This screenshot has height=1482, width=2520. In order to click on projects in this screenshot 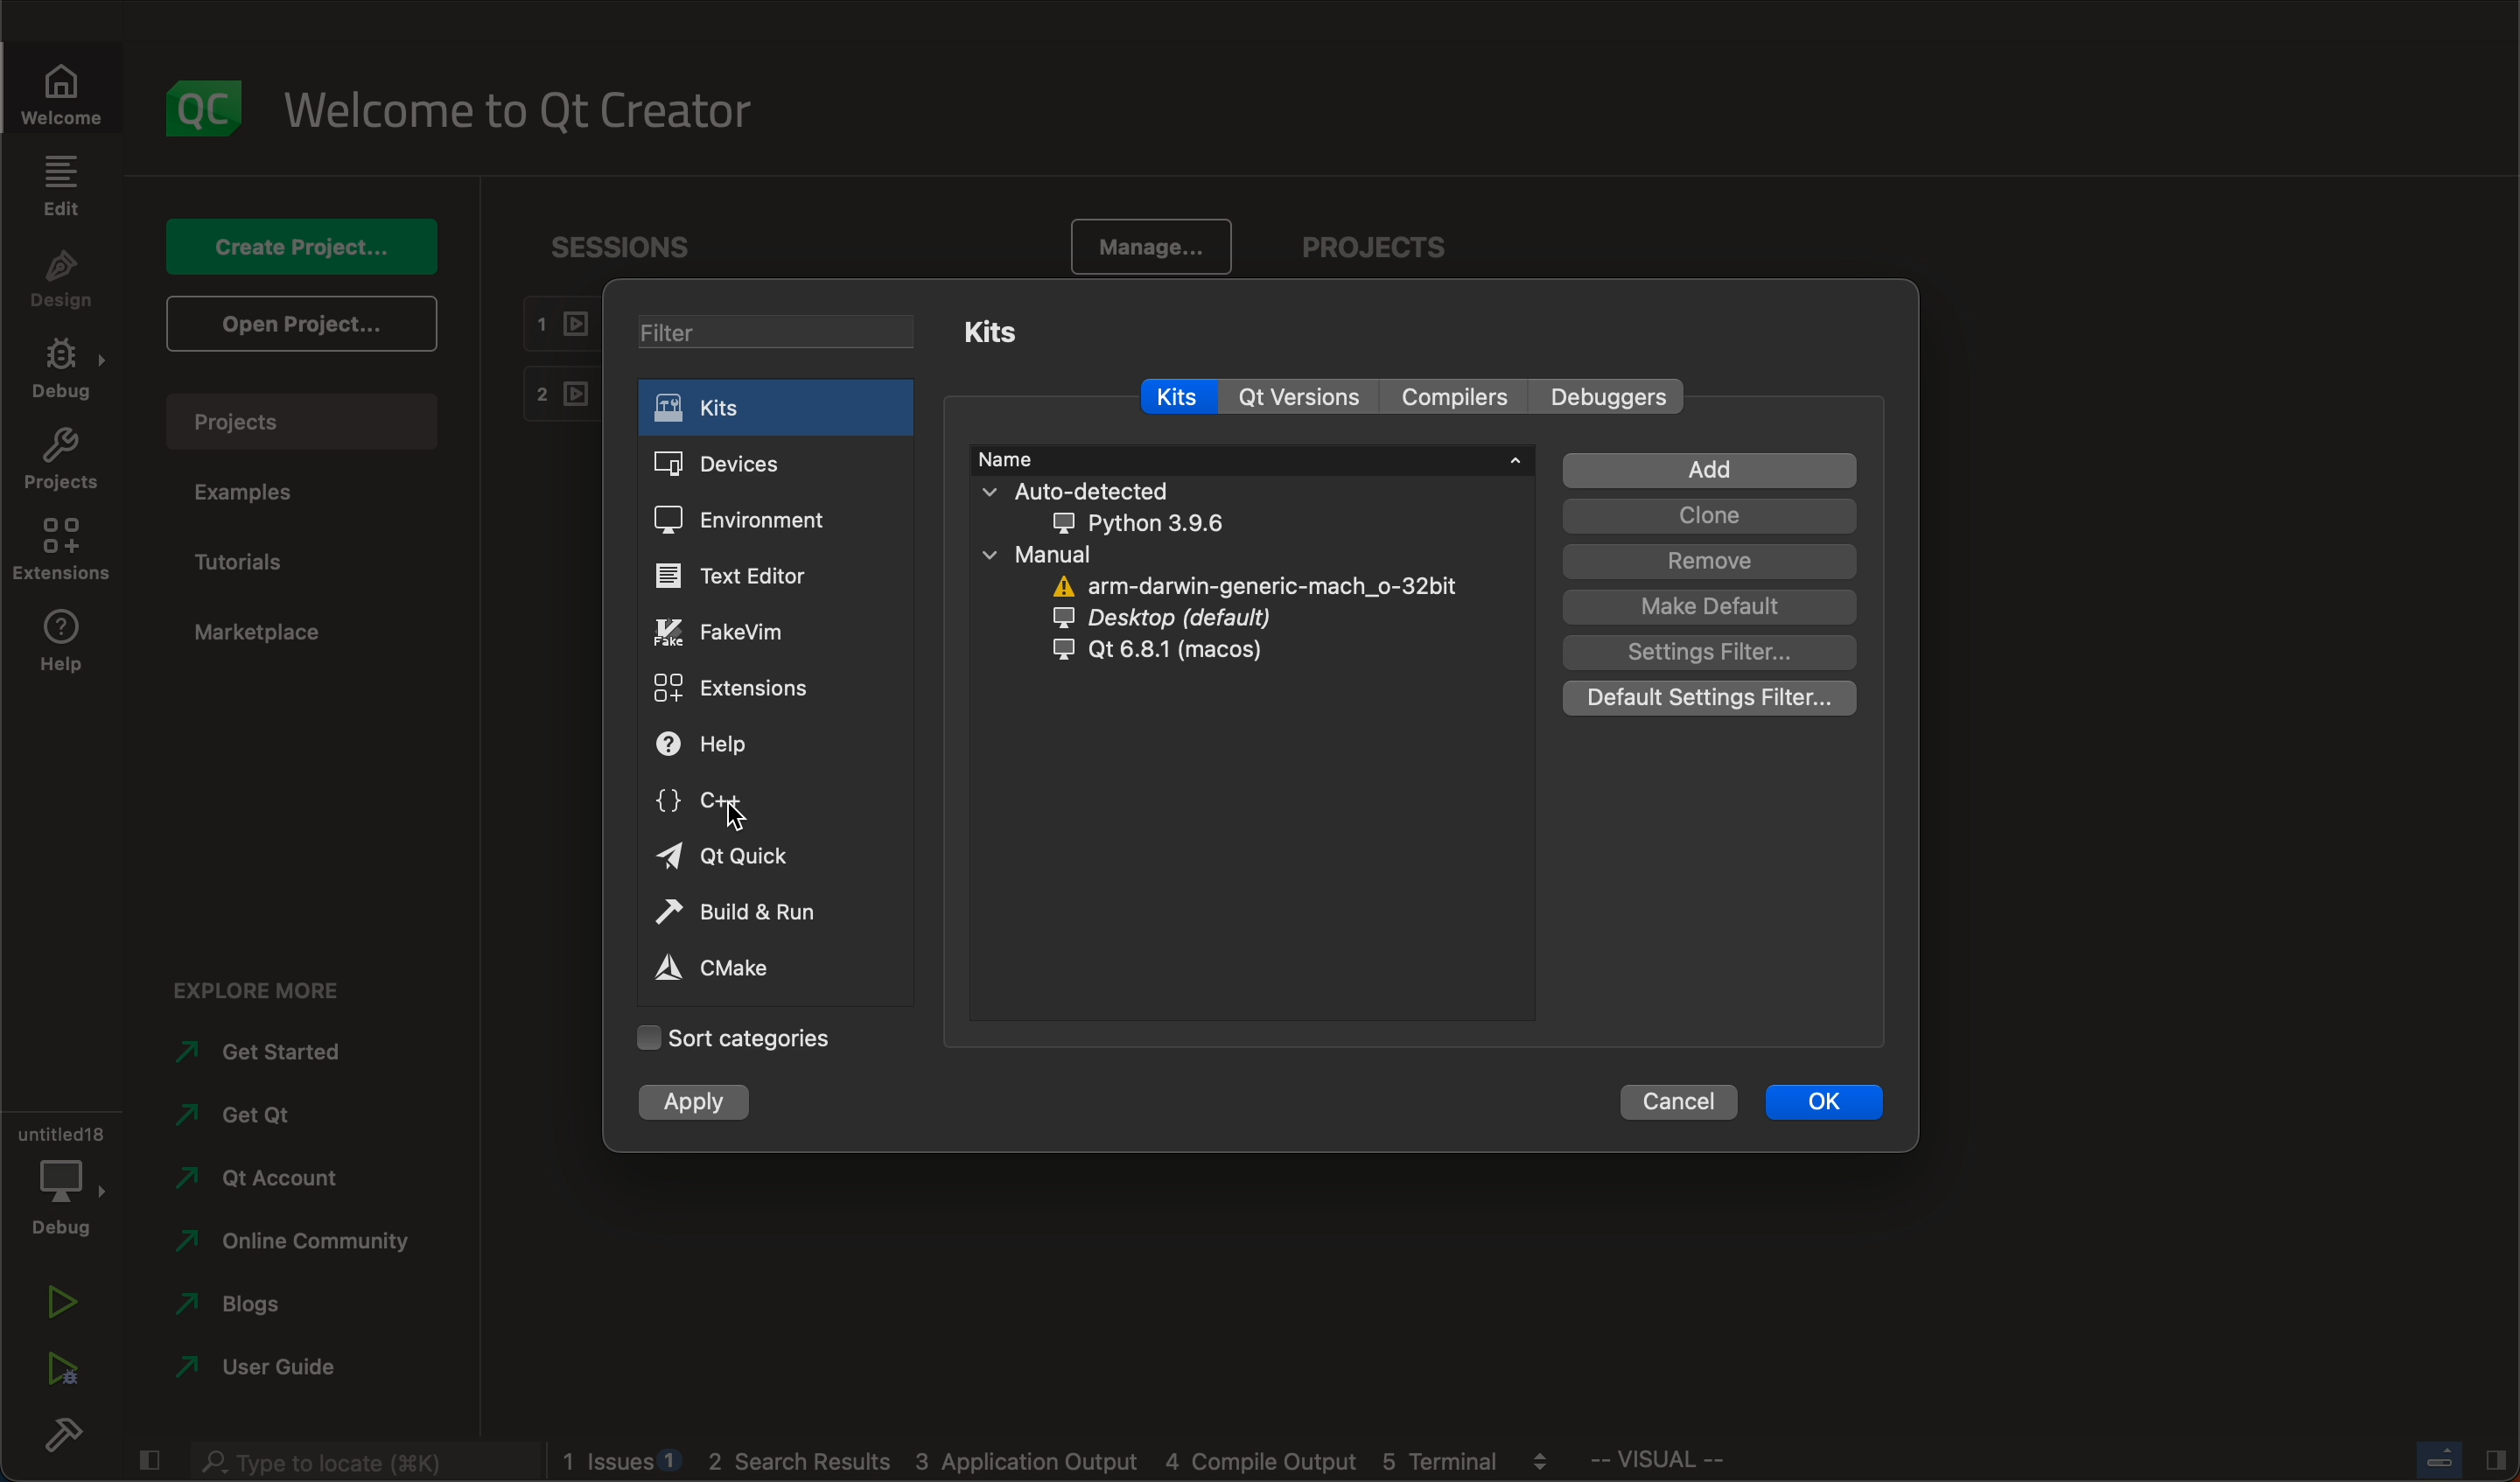, I will do `click(312, 421)`.